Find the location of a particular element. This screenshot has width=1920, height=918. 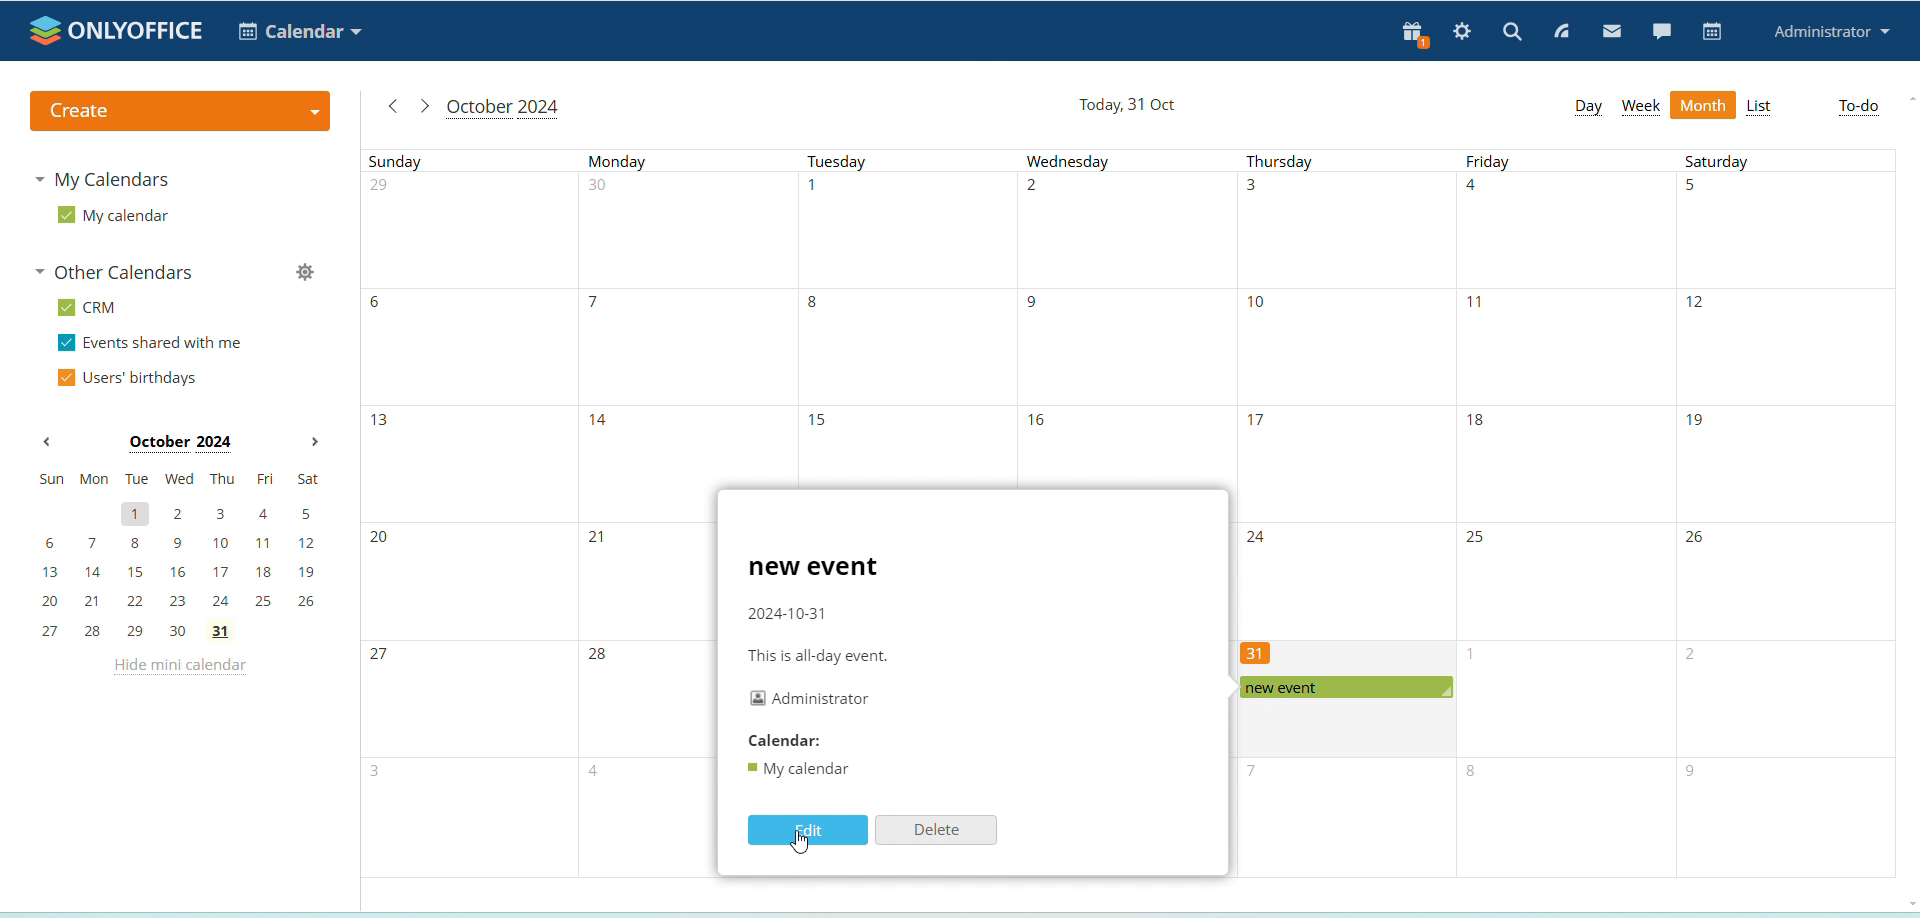

administrator is located at coordinates (1833, 33).